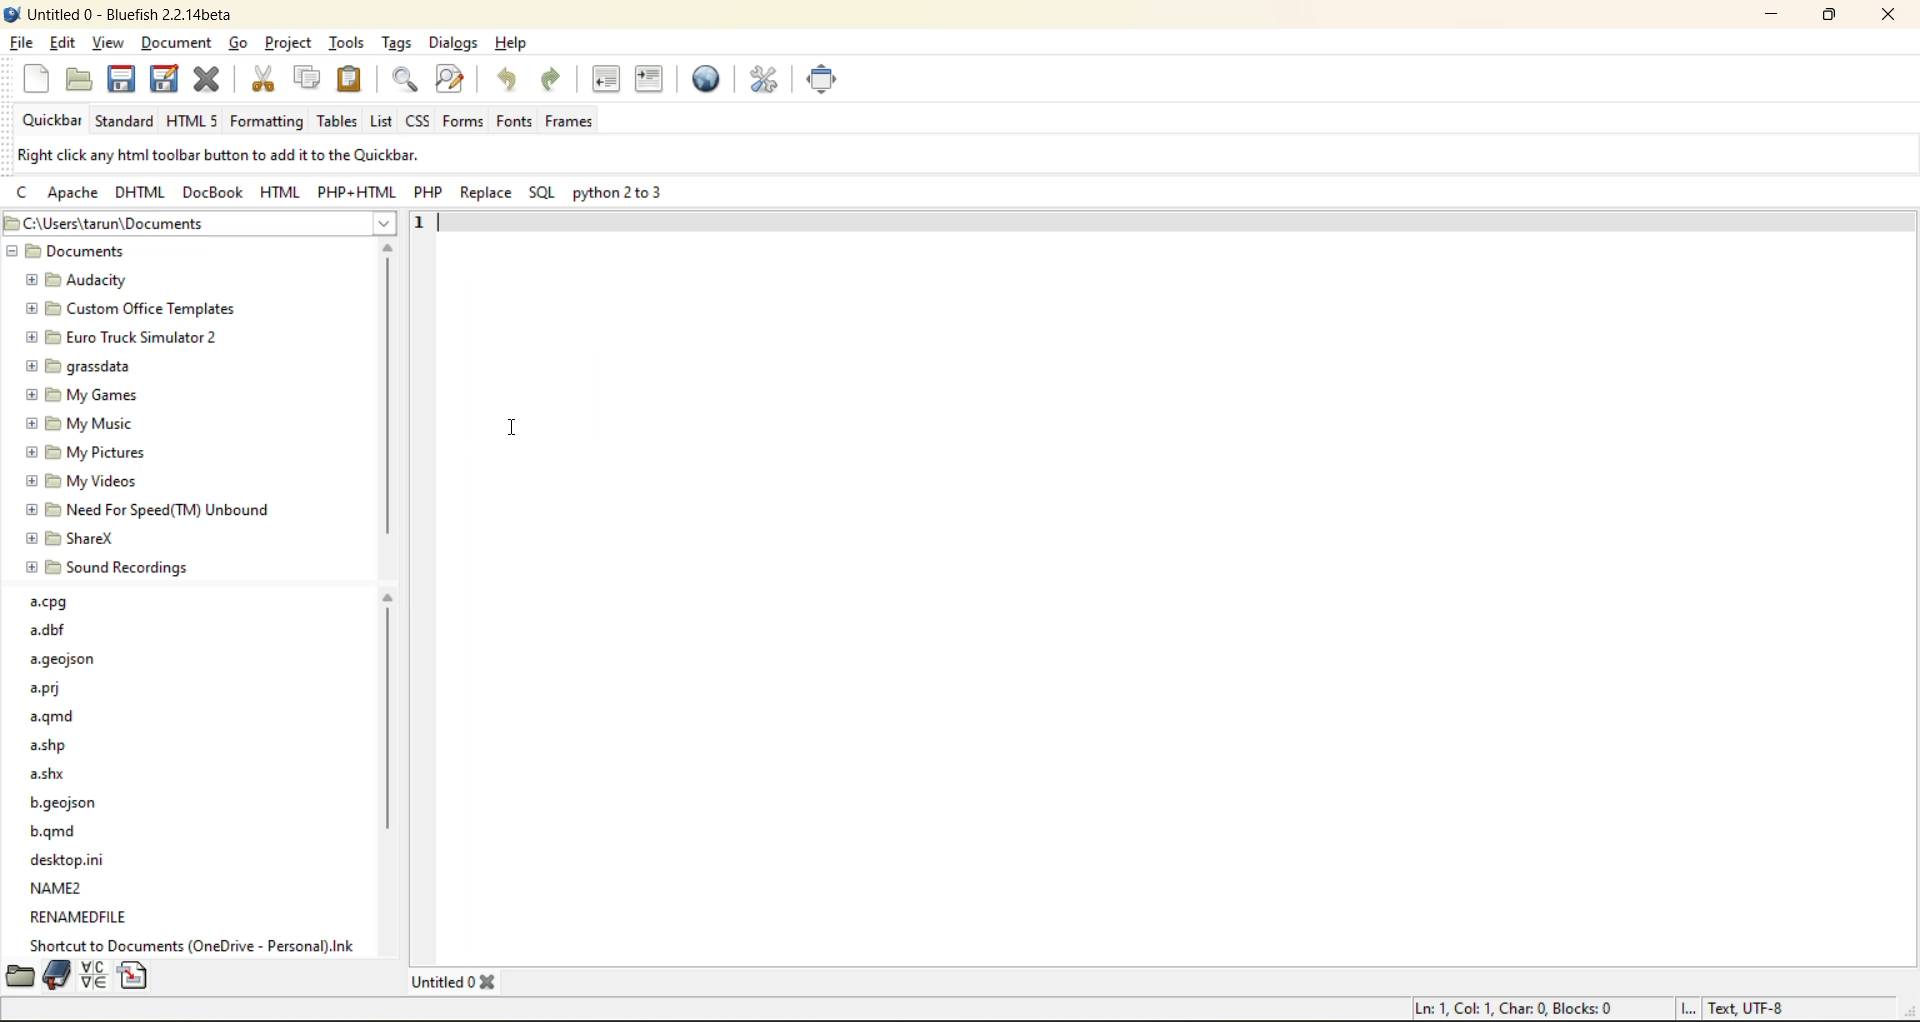  What do you see at coordinates (81, 915) in the screenshot?
I see `renamedfile` at bounding box center [81, 915].